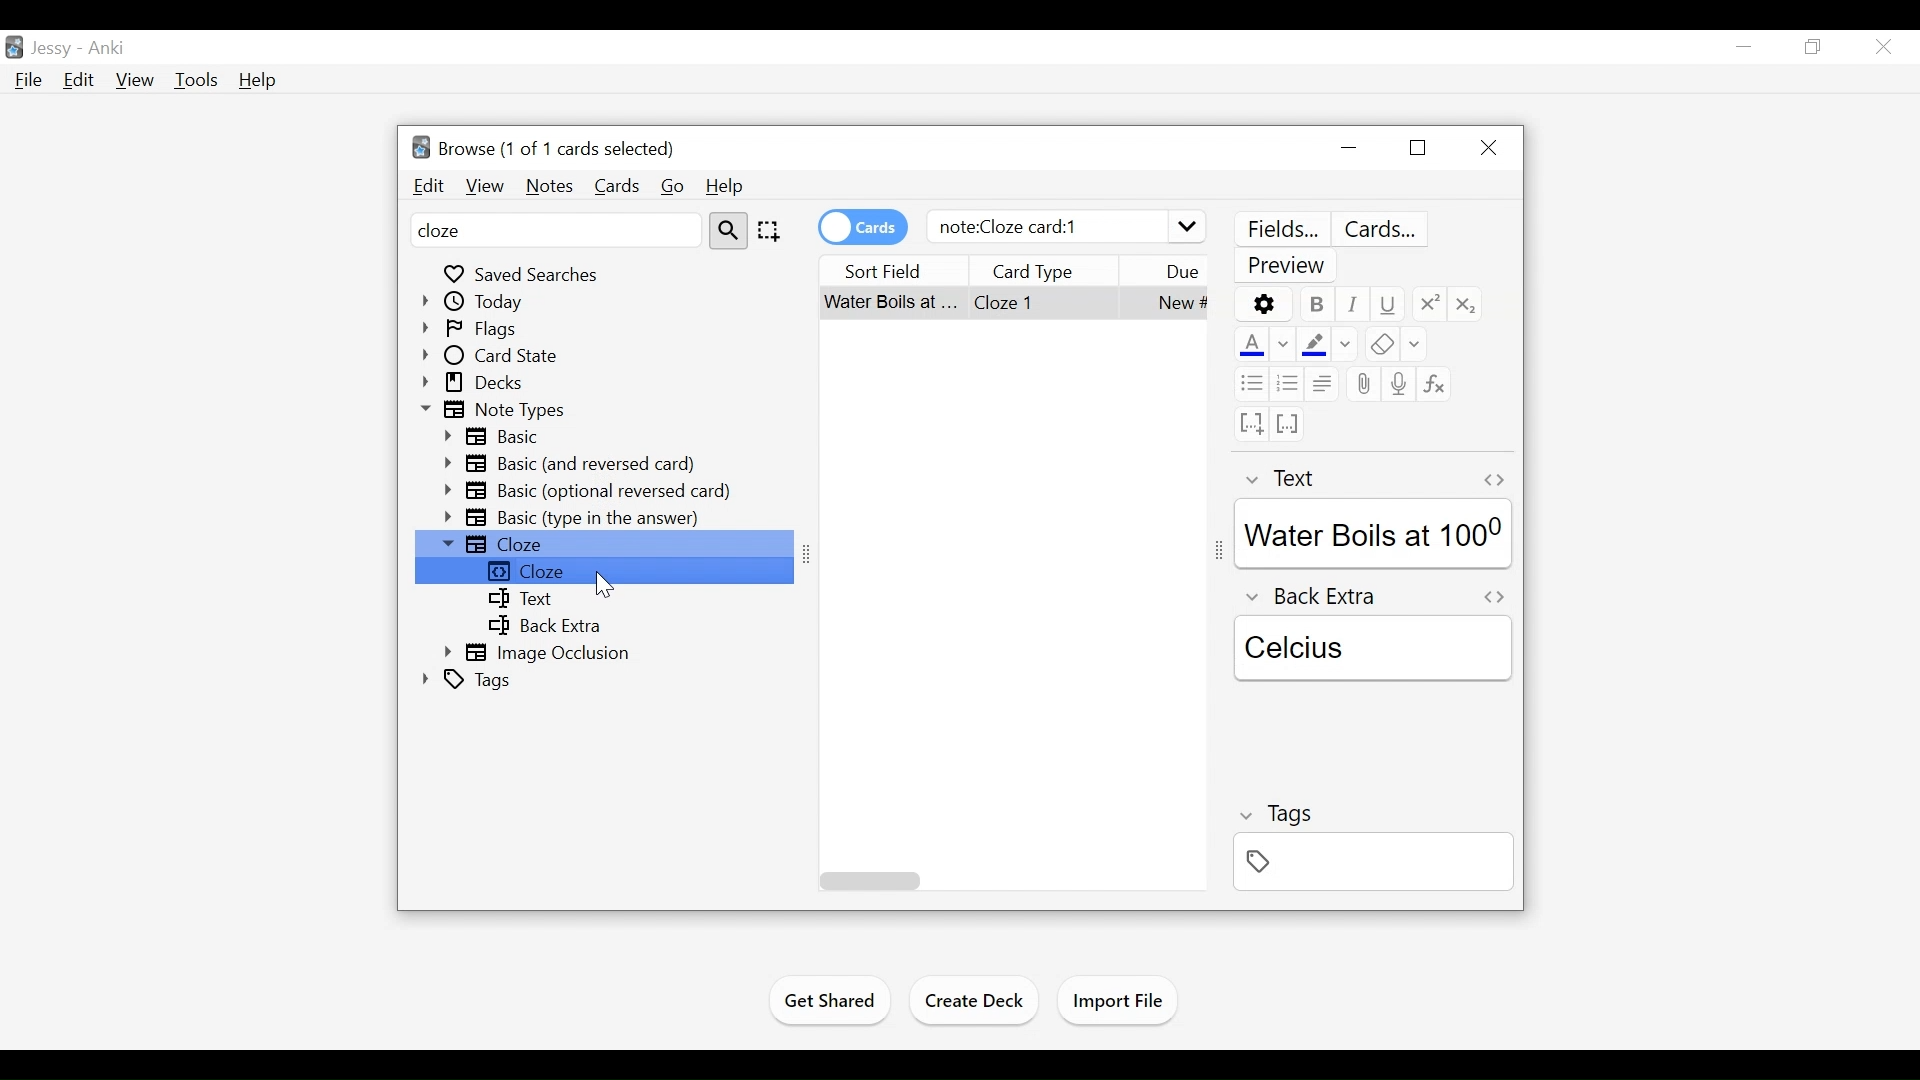 The image size is (1920, 1080). What do you see at coordinates (1049, 271) in the screenshot?
I see `Card Type` at bounding box center [1049, 271].